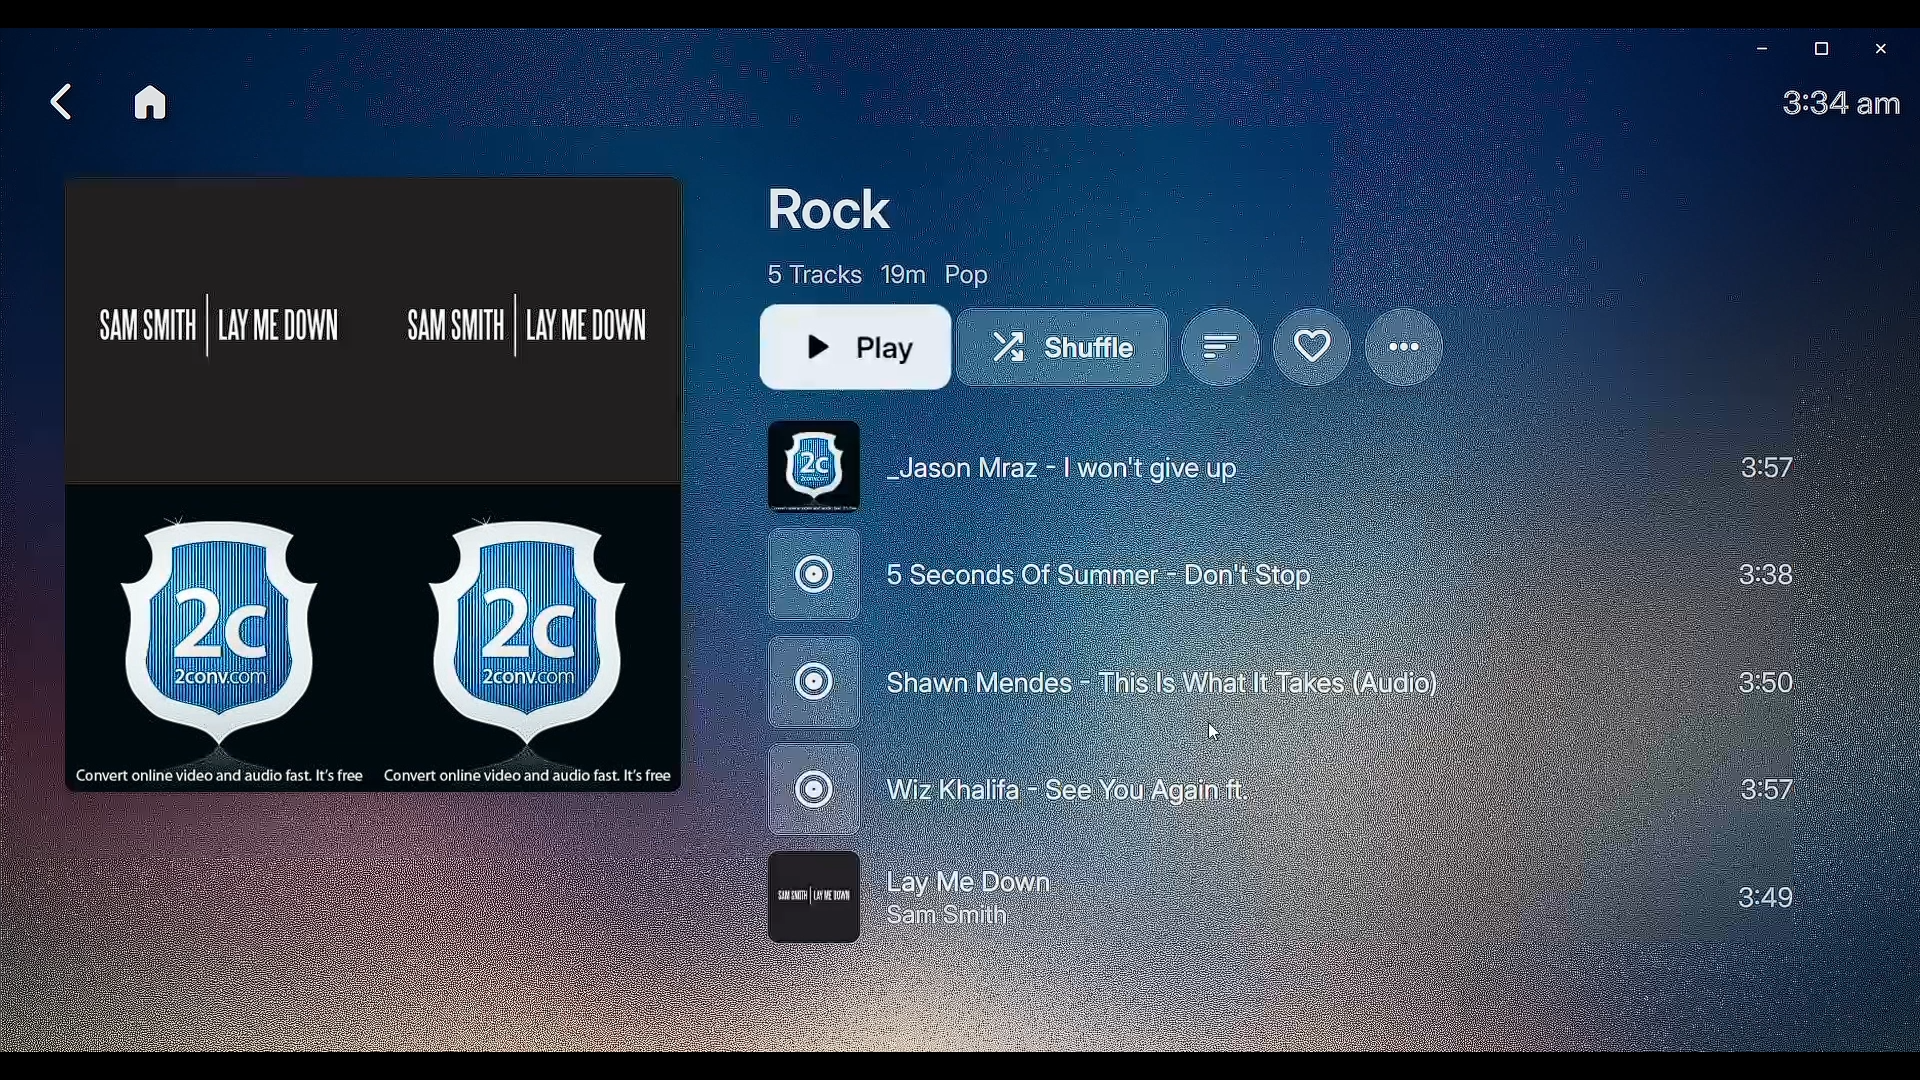 The width and height of the screenshot is (1920, 1080). What do you see at coordinates (60, 102) in the screenshot?
I see `Back` at bounding box center [60, 102].